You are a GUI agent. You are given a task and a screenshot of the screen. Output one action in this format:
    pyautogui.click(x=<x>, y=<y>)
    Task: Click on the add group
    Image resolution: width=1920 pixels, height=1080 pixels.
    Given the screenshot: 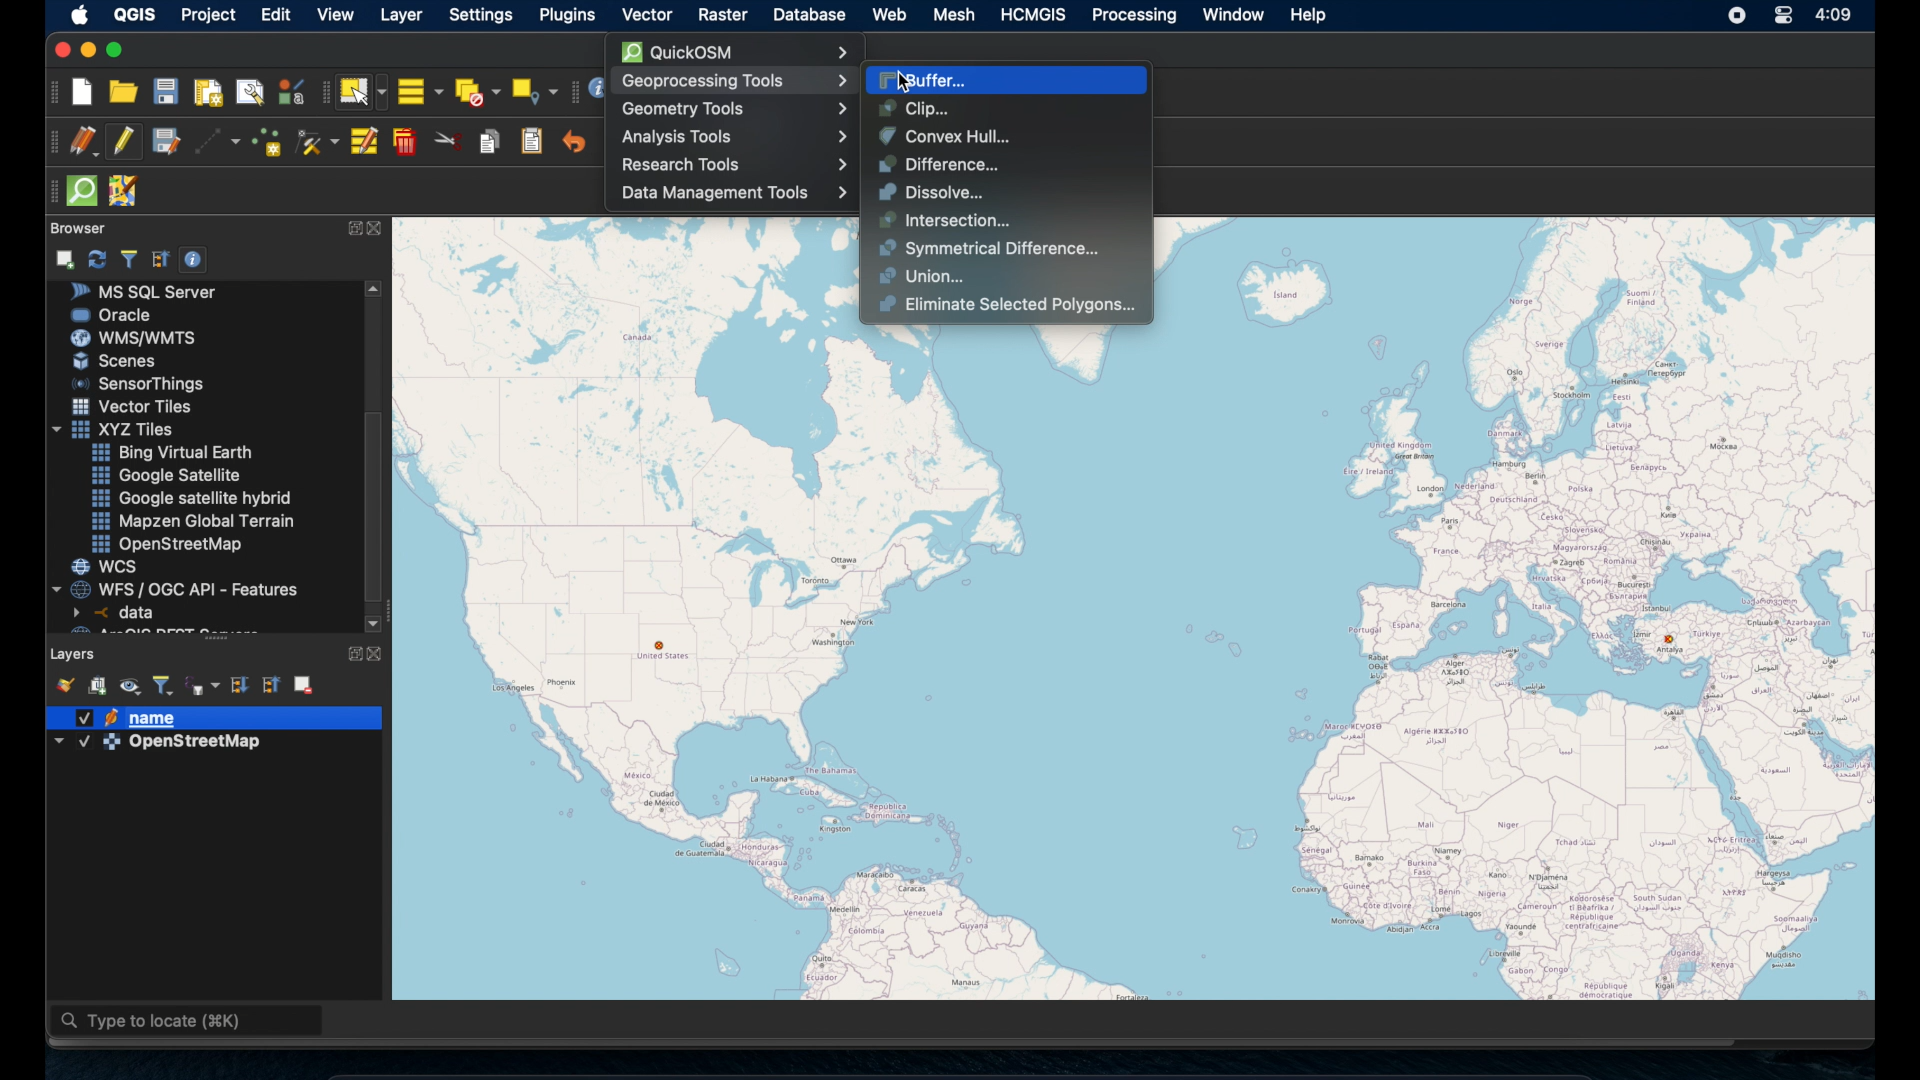 What is the action you would take?
    pyautogui.click(x=98, y=687)
    